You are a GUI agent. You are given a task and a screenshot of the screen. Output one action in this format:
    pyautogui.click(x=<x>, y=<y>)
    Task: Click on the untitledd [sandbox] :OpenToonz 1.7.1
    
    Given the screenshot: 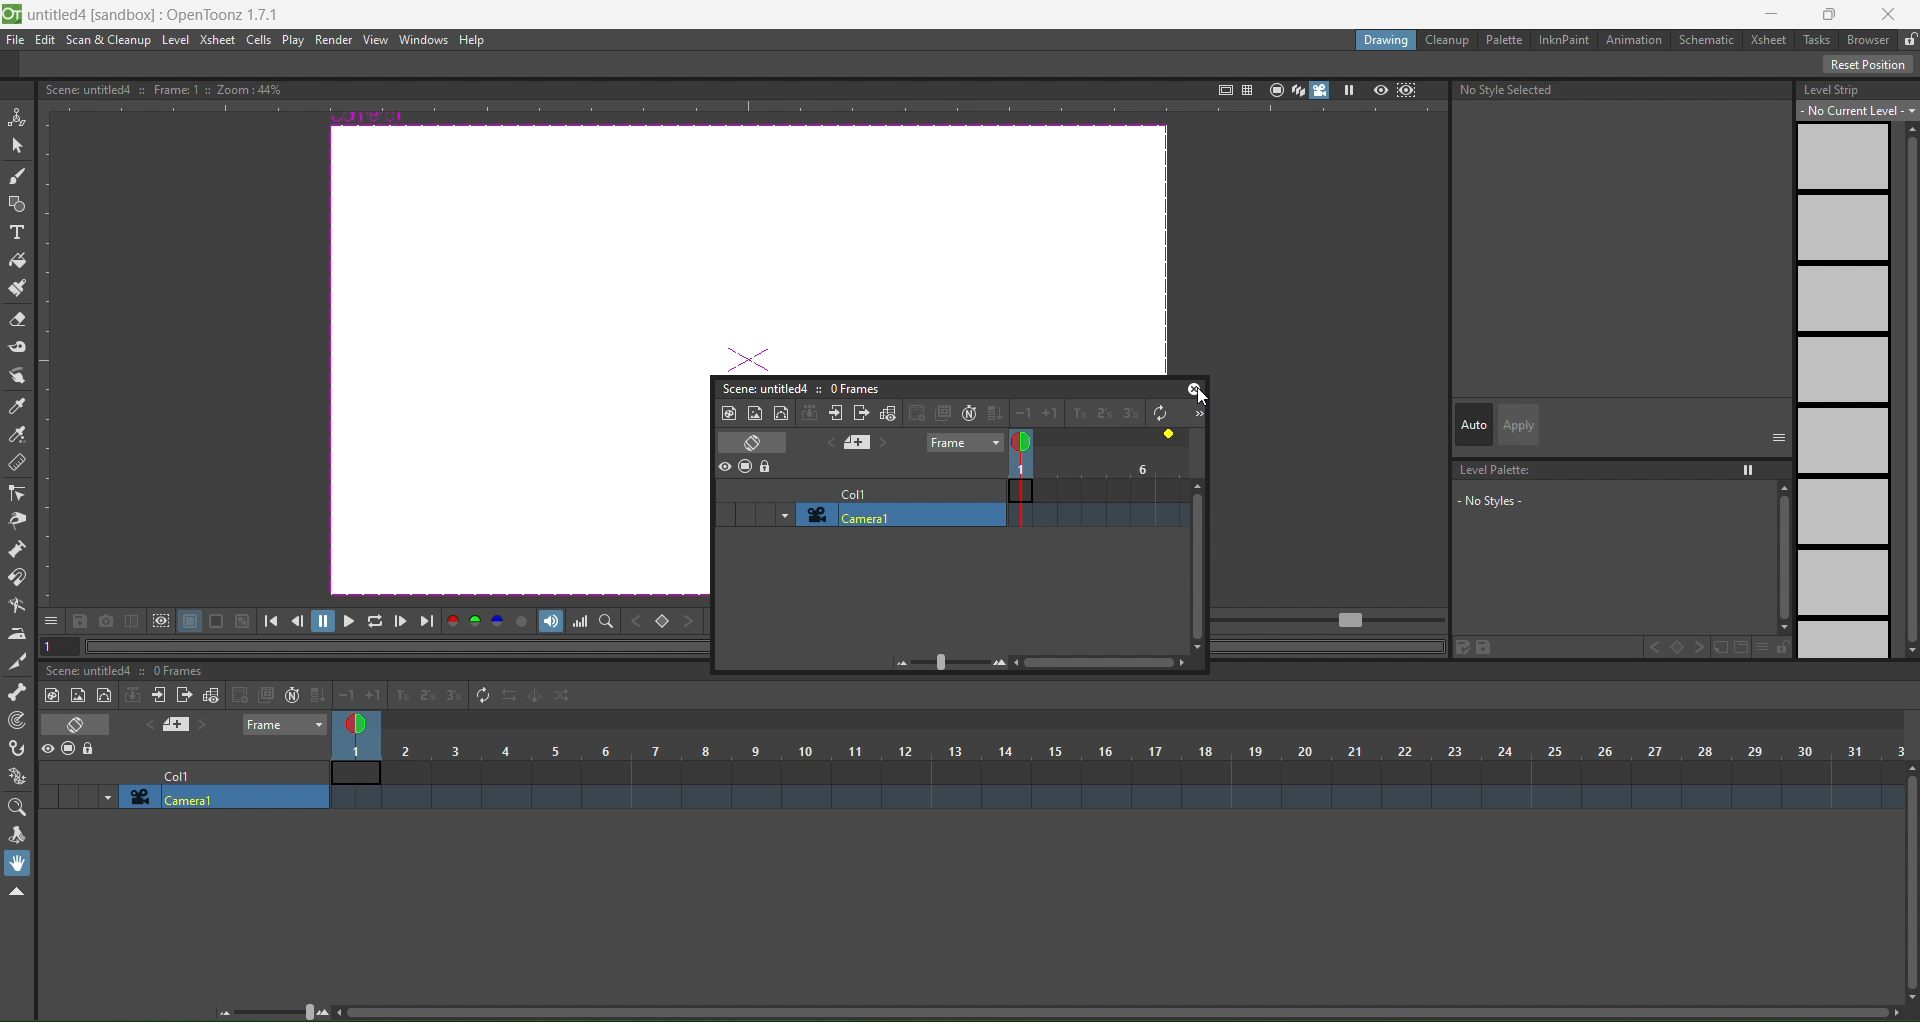 What is the action you would take?
    pyautogui.click(x=157, y=14)
    